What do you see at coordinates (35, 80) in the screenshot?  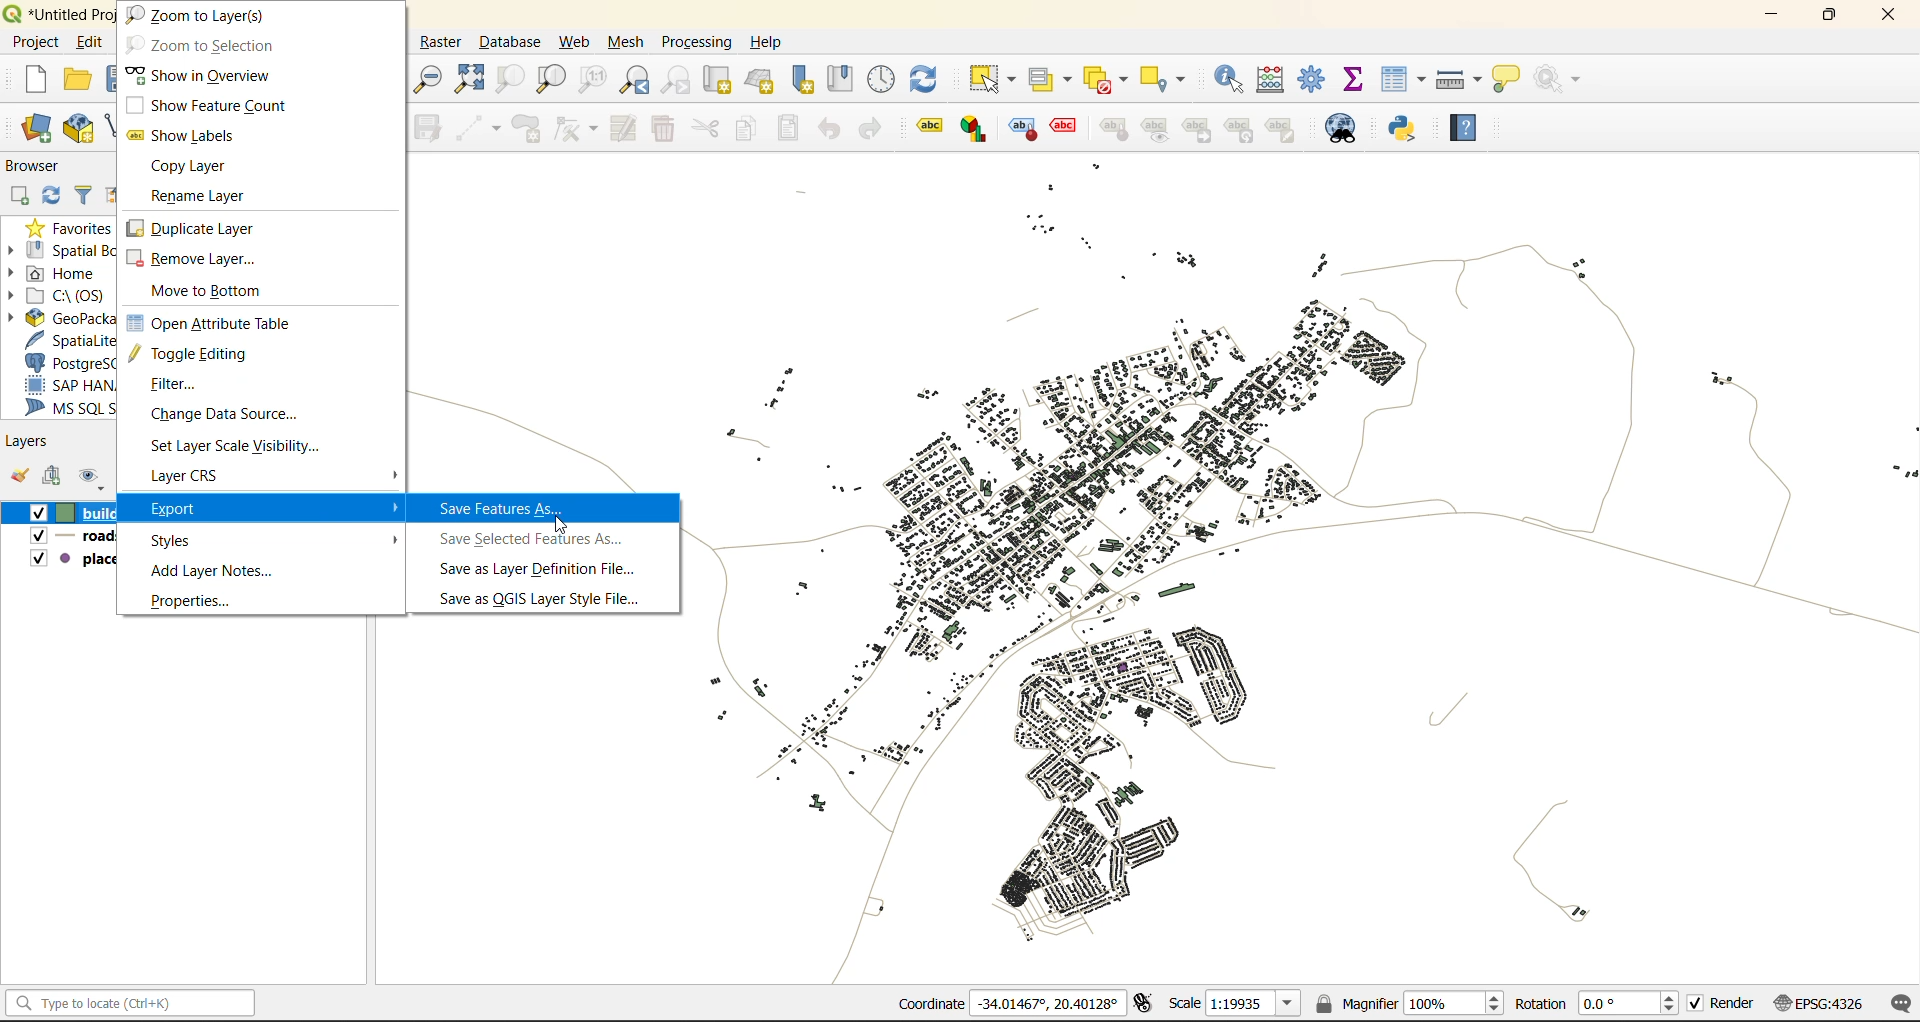 I see `new` at bounding box center [35, 80].